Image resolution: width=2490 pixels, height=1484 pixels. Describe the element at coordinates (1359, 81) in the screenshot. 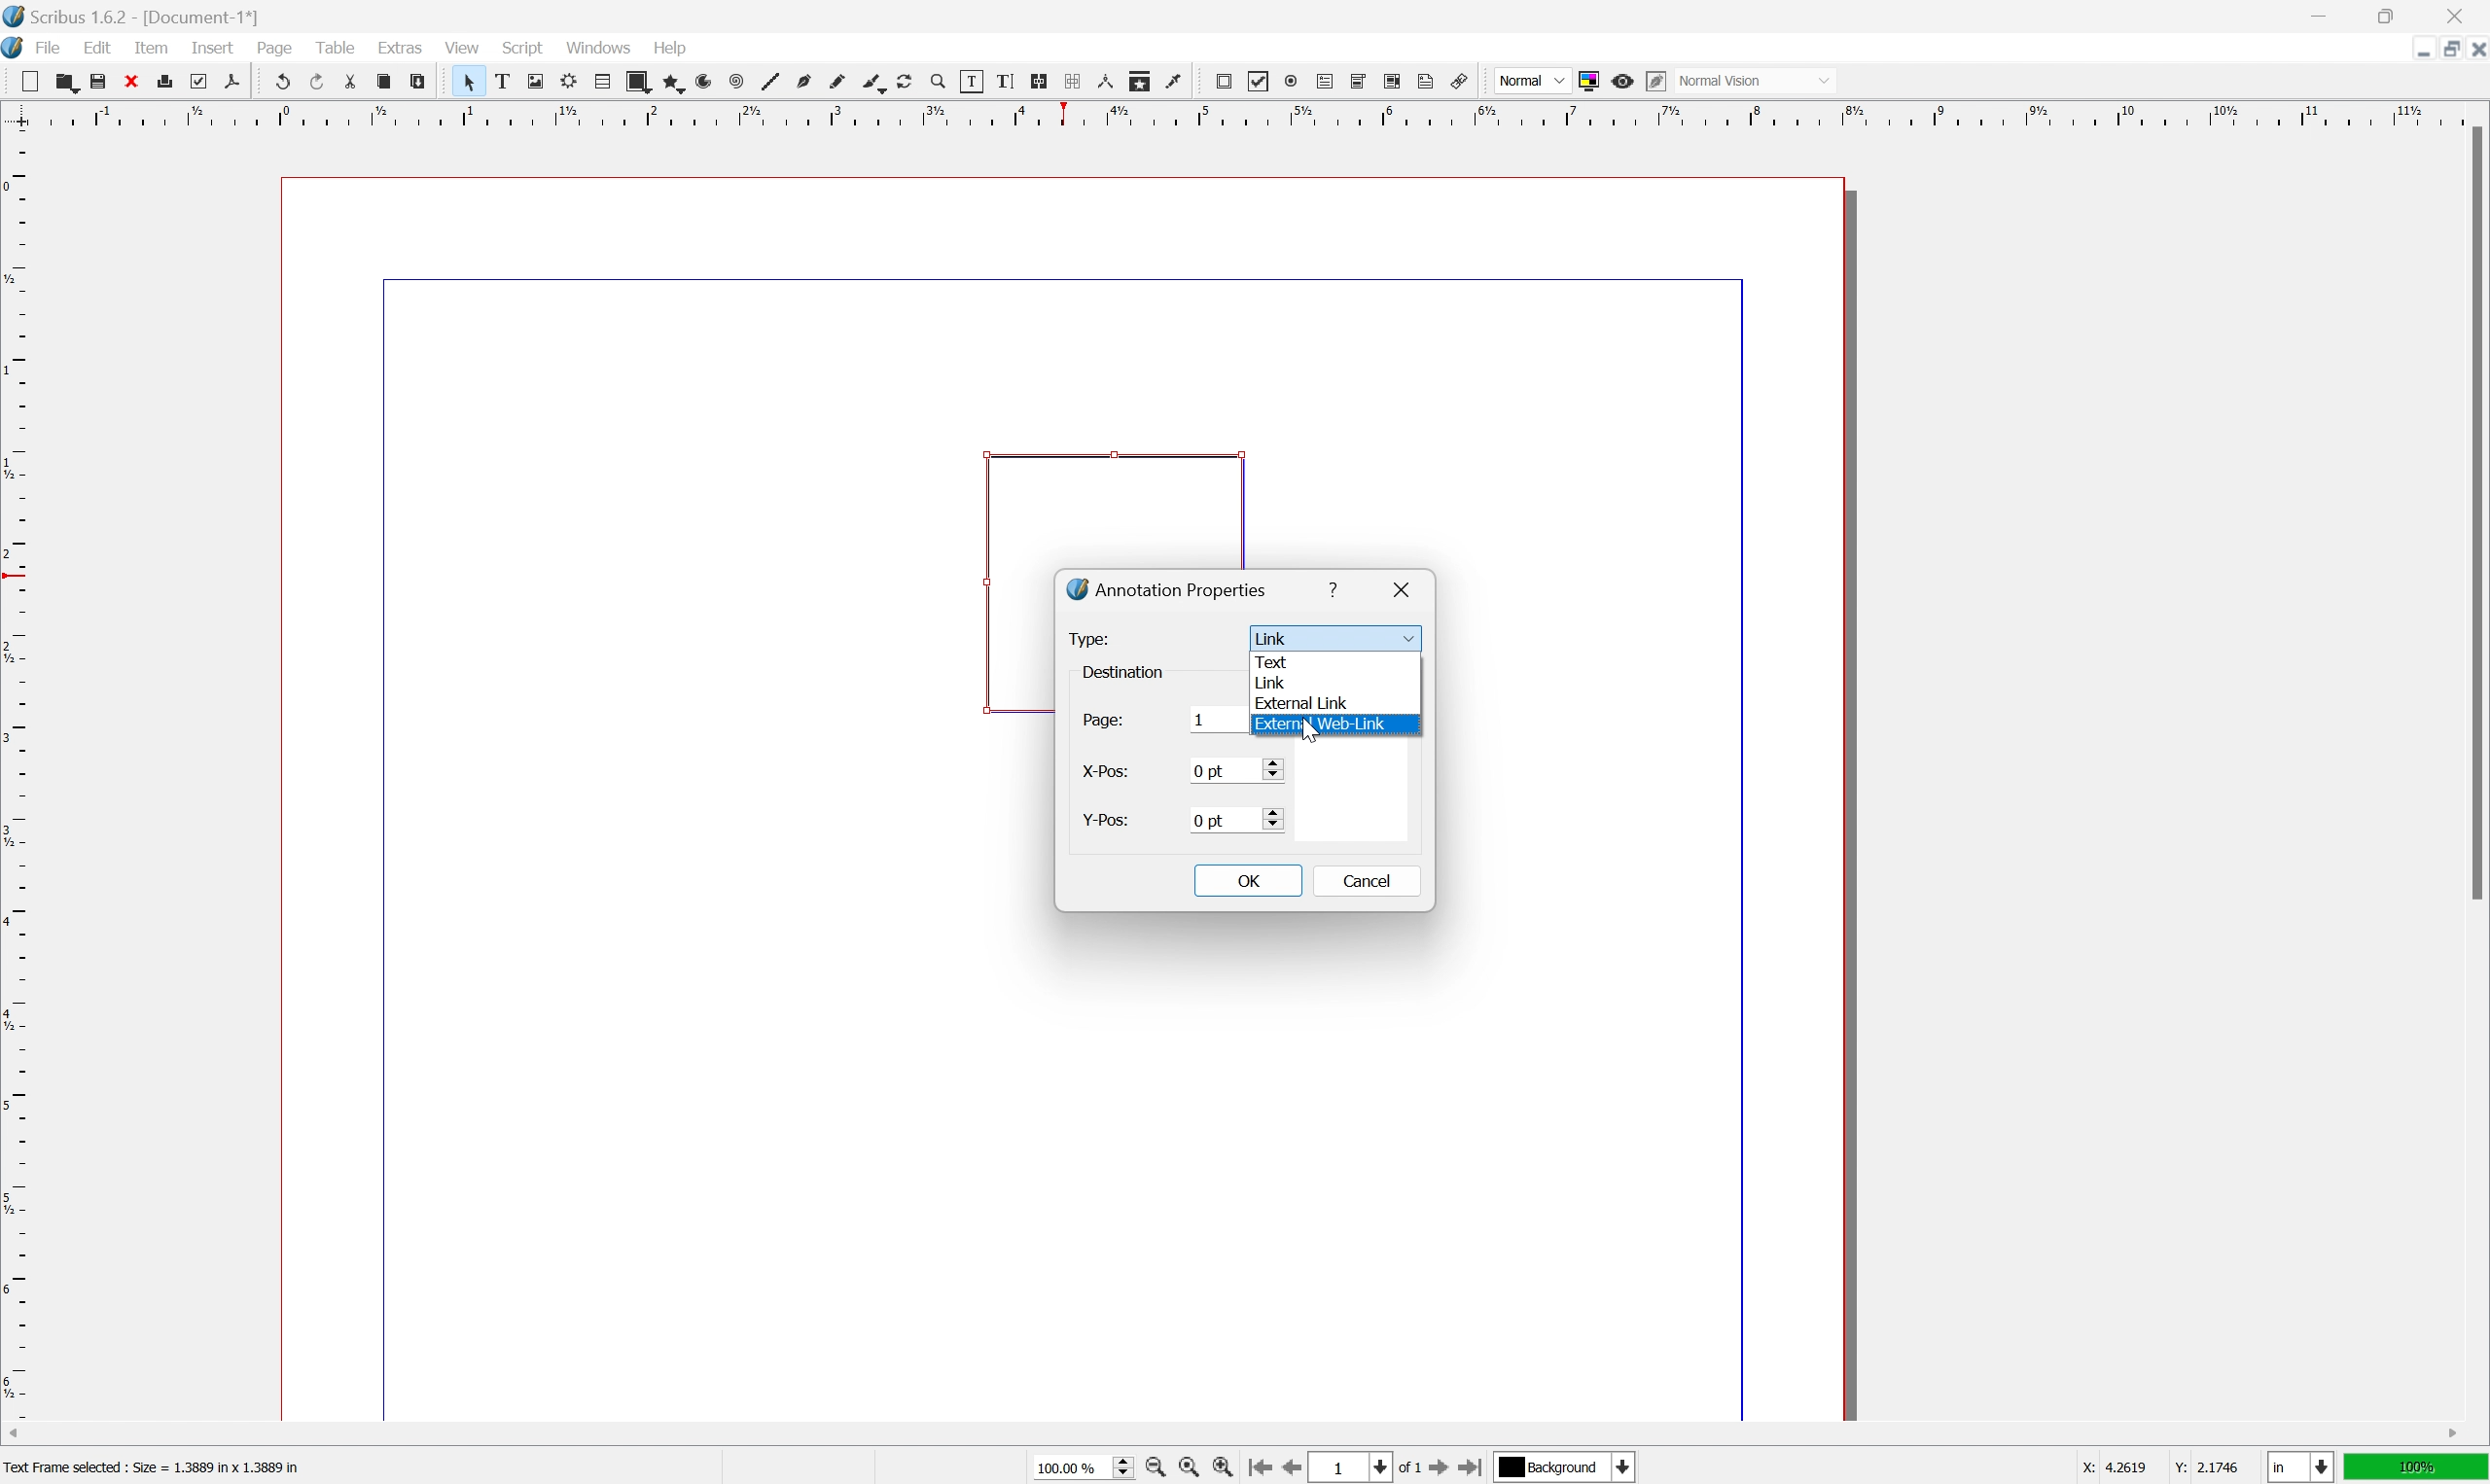

I see `pdf combo box` at that location.